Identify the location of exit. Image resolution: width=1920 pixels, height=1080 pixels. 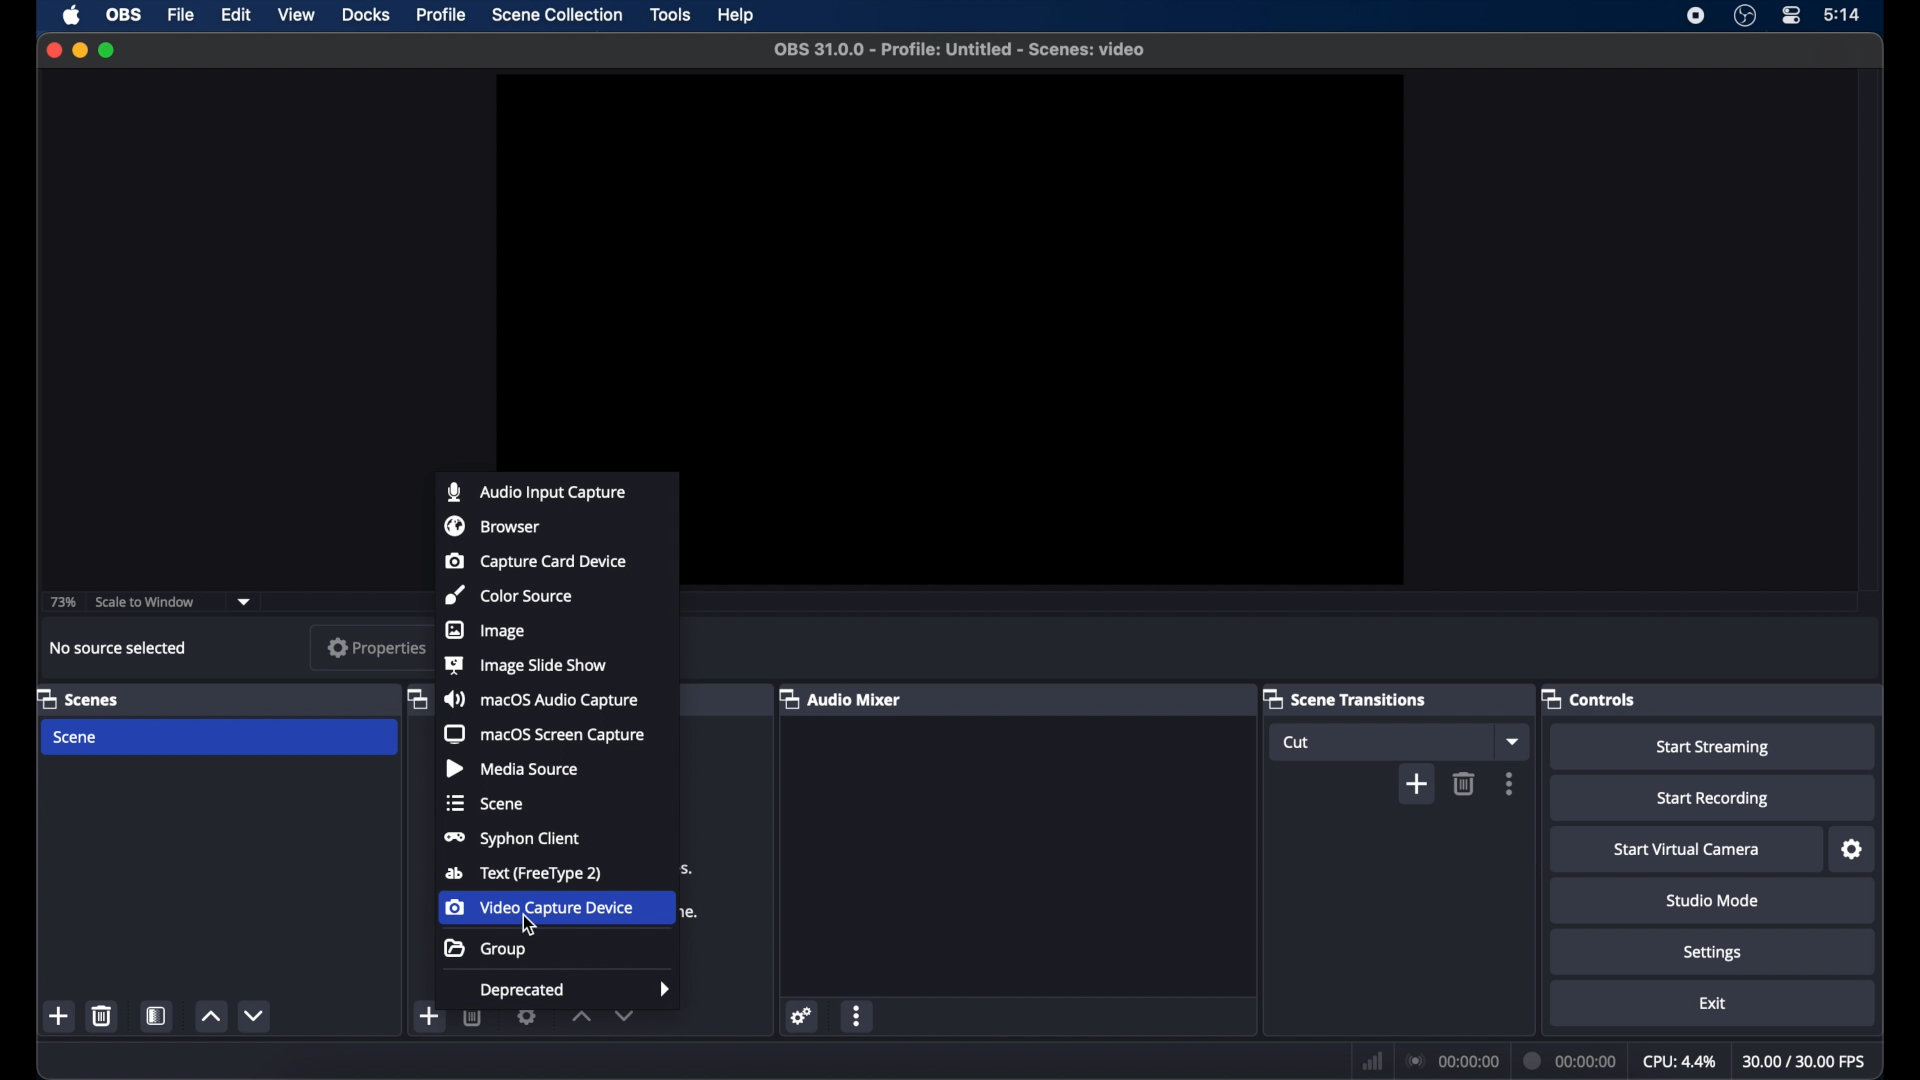
(1712, 1004).